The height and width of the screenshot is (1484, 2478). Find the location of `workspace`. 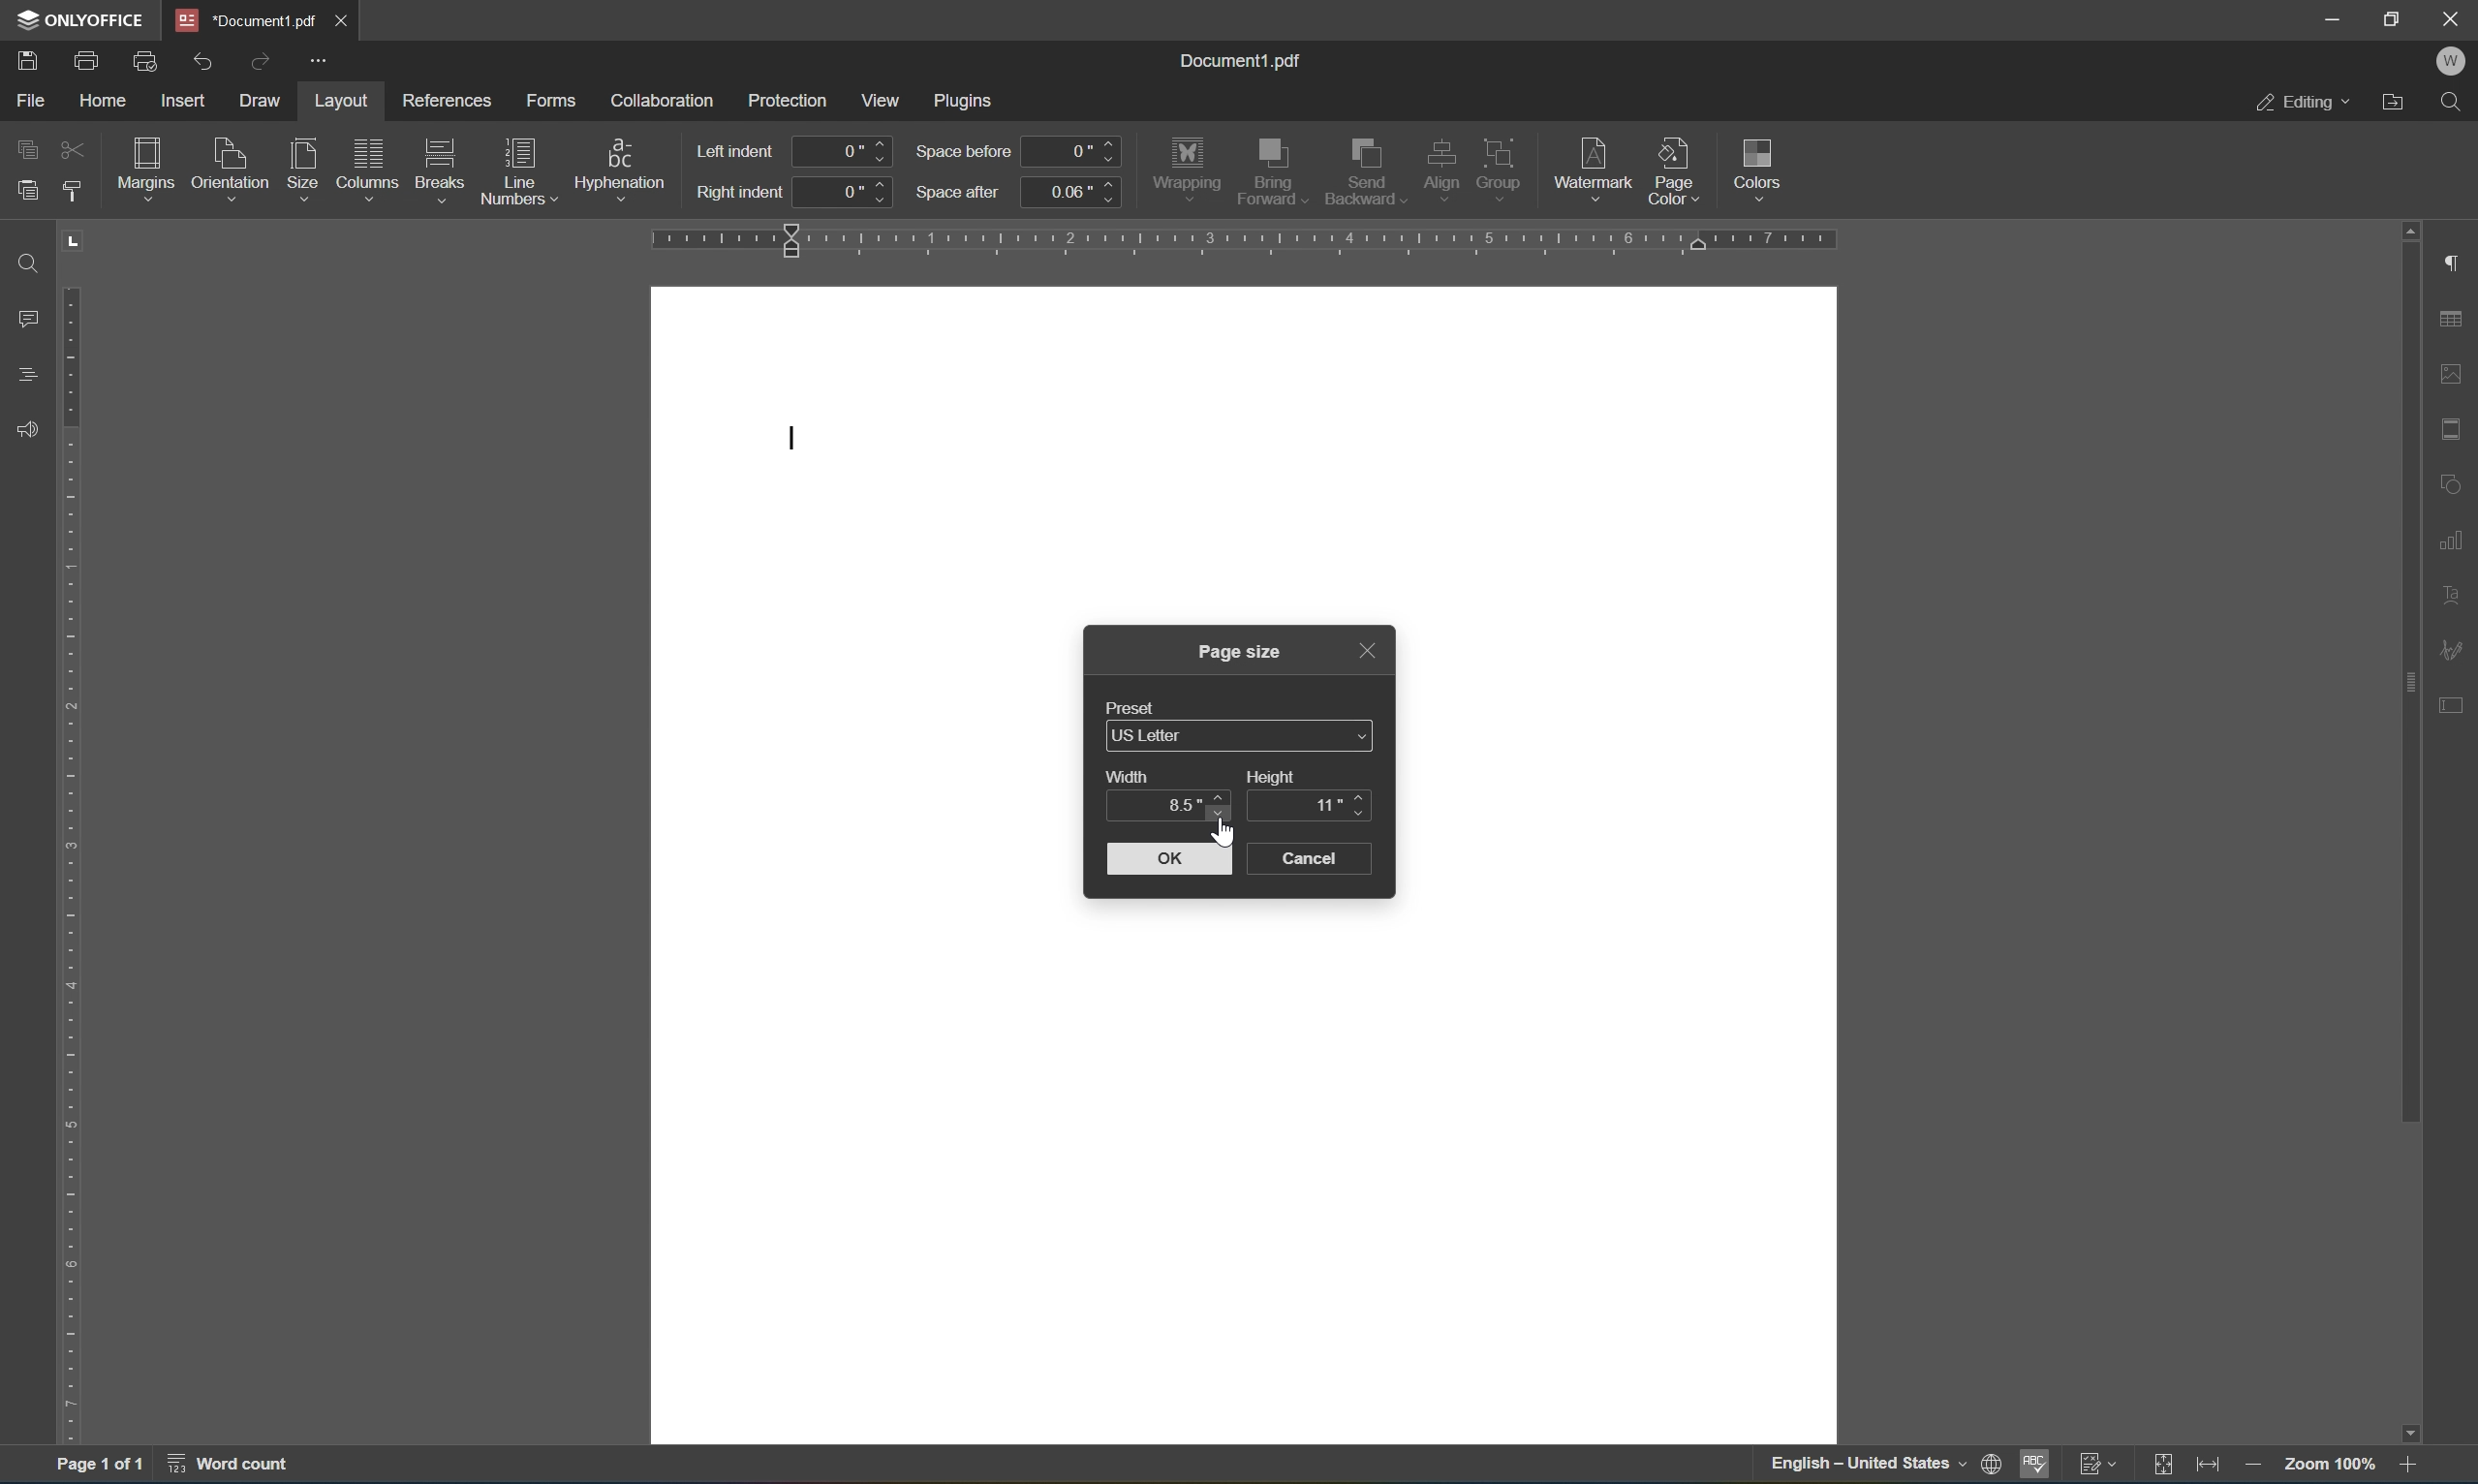

workspace is located at coordinates (867, 759).